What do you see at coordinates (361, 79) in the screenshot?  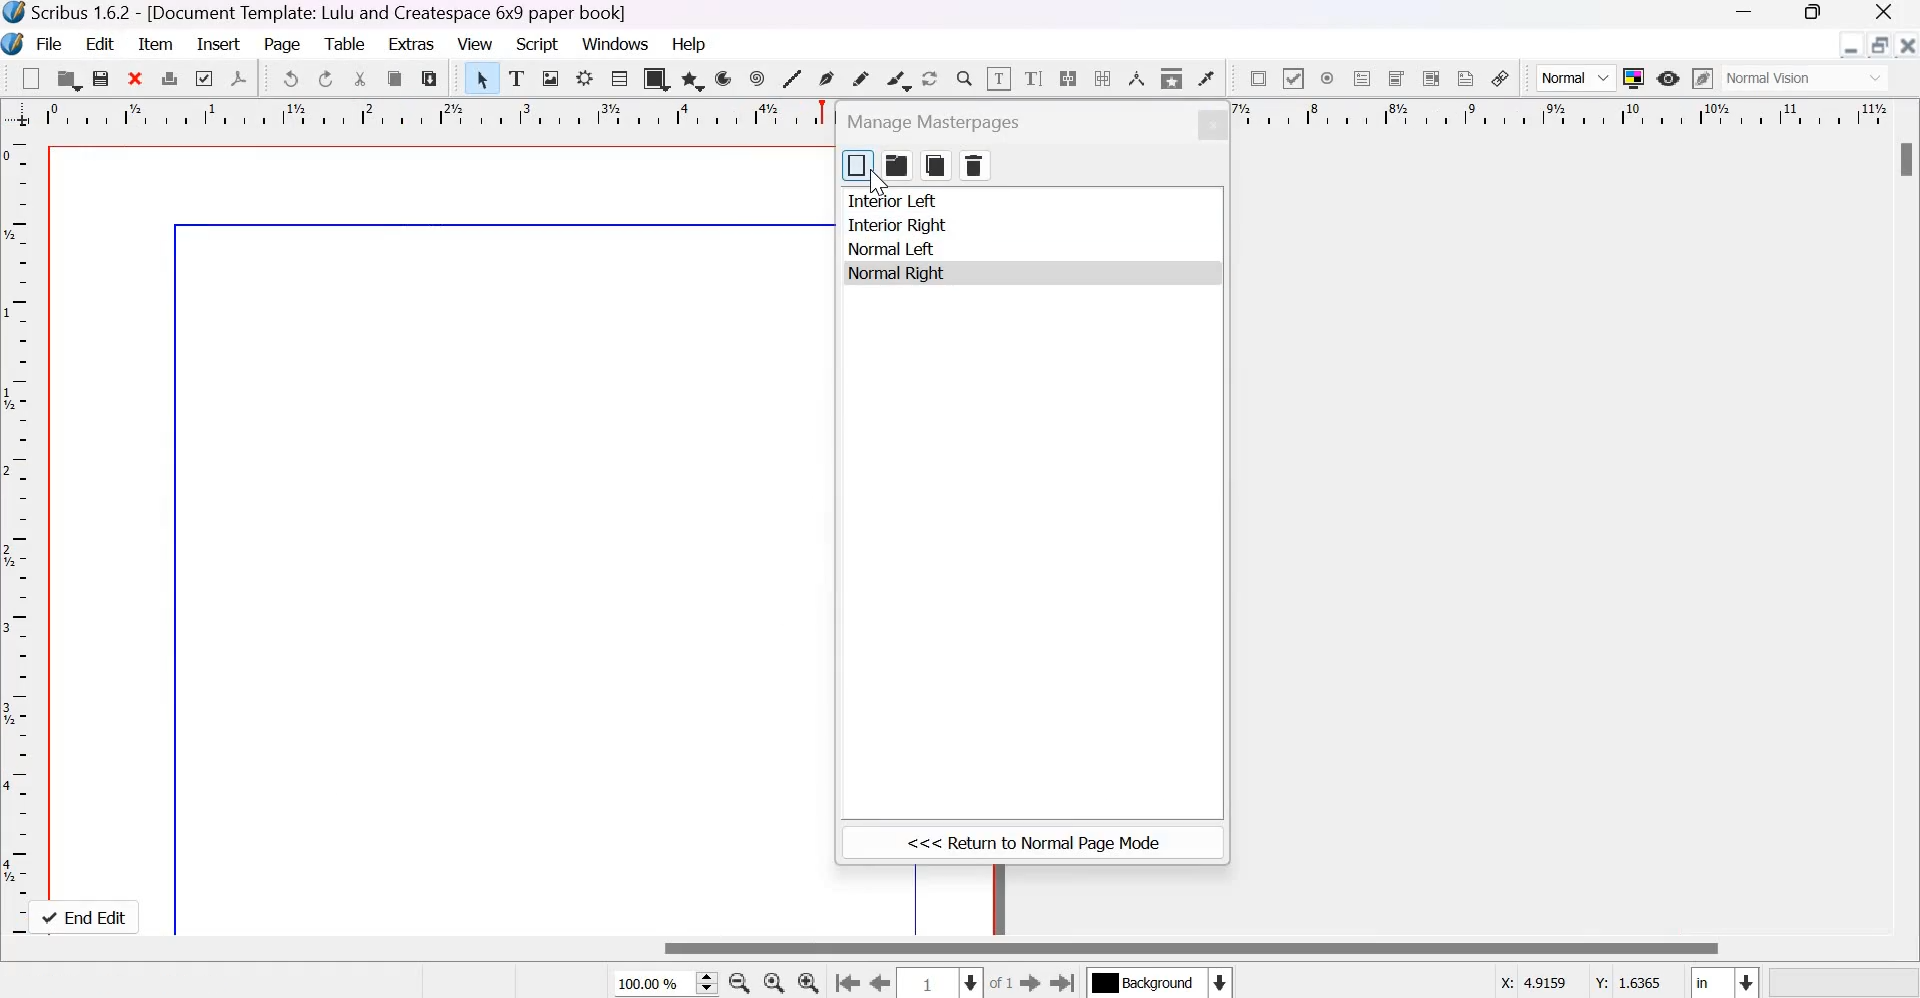 I see `cut` at bounding box center [361, 79].